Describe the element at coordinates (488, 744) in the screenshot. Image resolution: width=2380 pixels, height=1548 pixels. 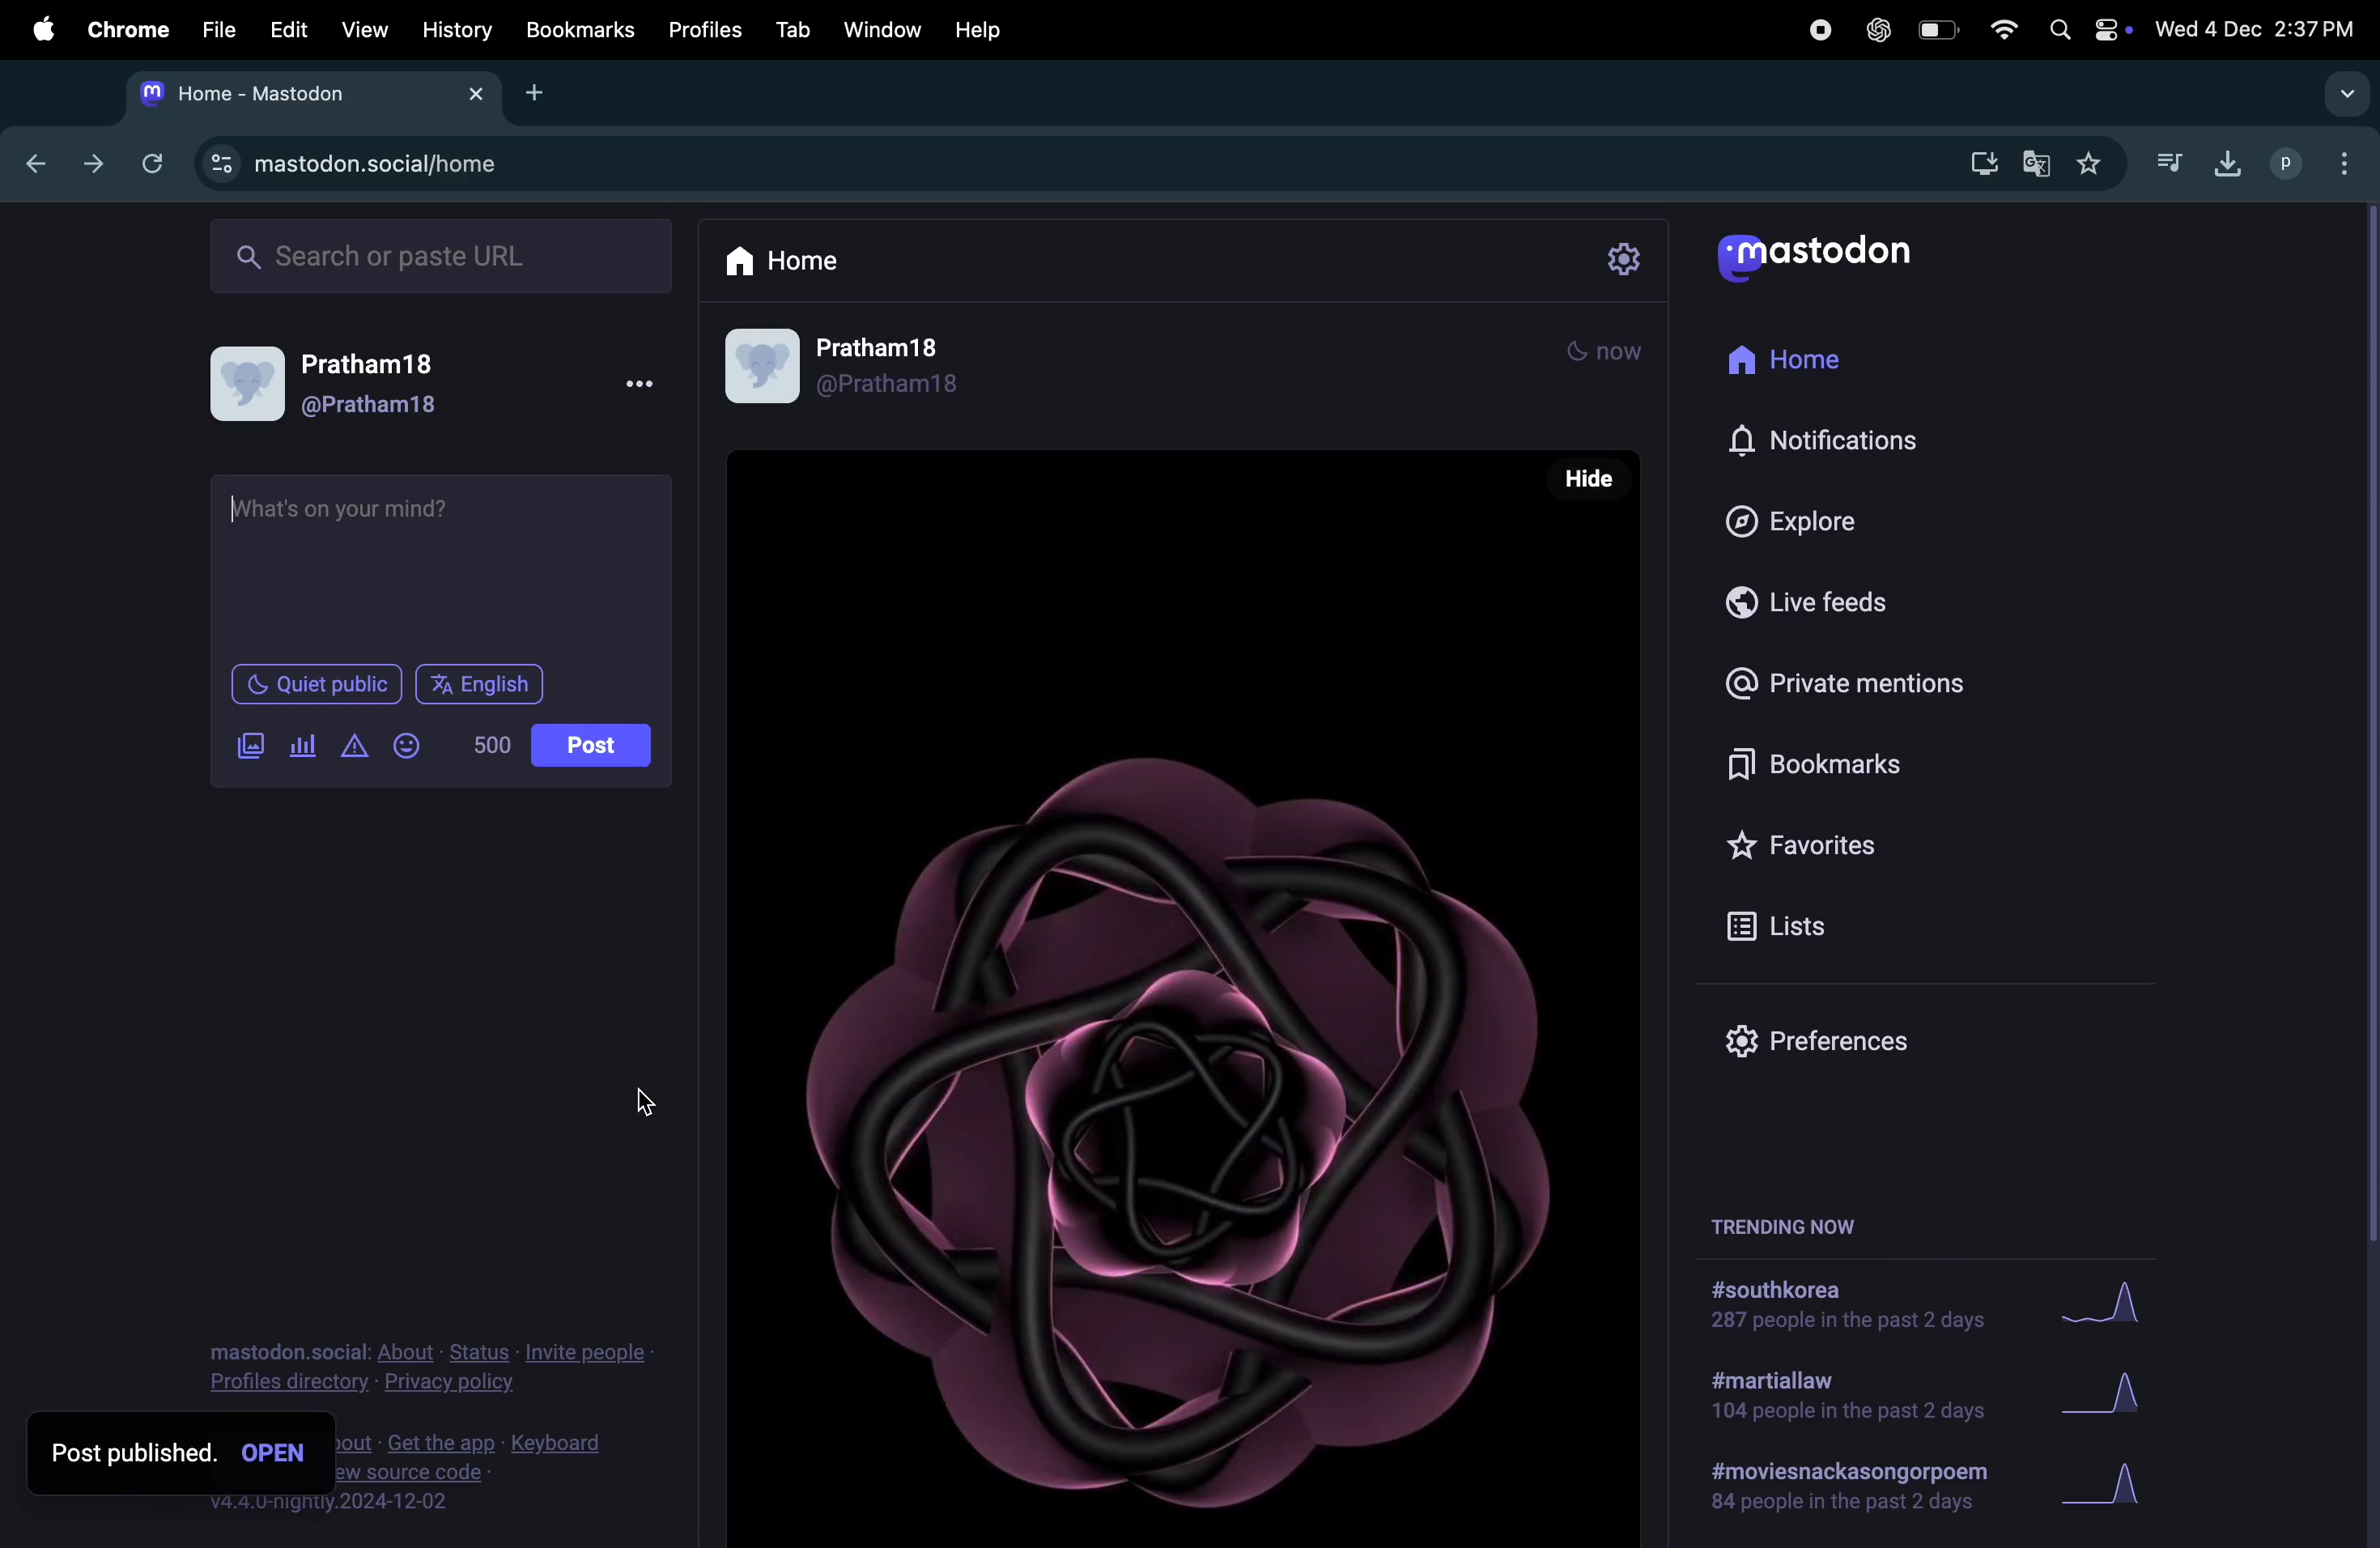
I see `500 words` at that location.